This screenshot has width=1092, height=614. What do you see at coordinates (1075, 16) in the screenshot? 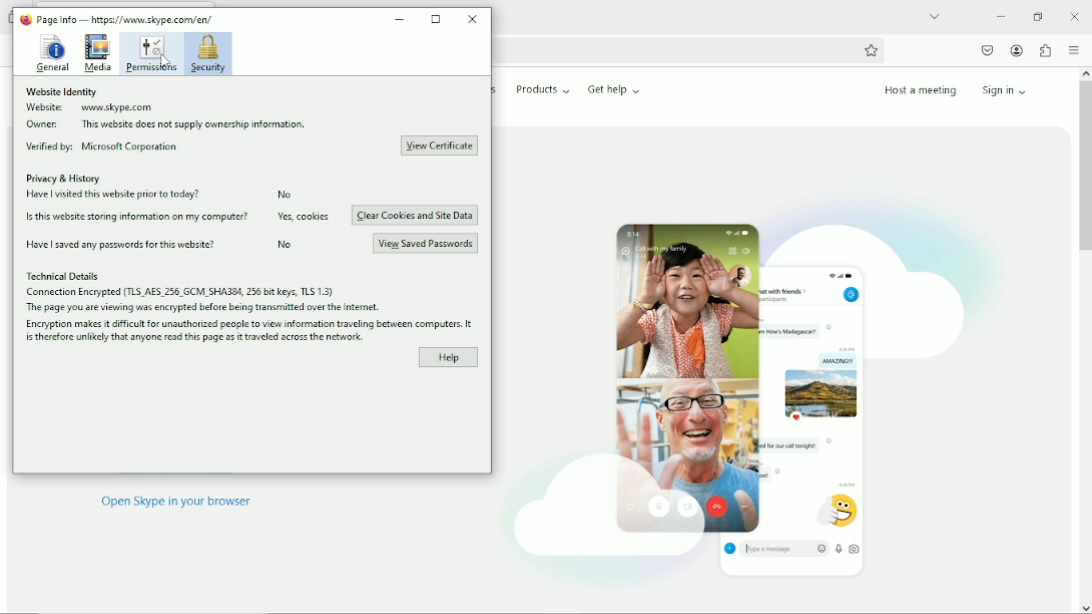
I see `close` at bounding box center [1075, 16].